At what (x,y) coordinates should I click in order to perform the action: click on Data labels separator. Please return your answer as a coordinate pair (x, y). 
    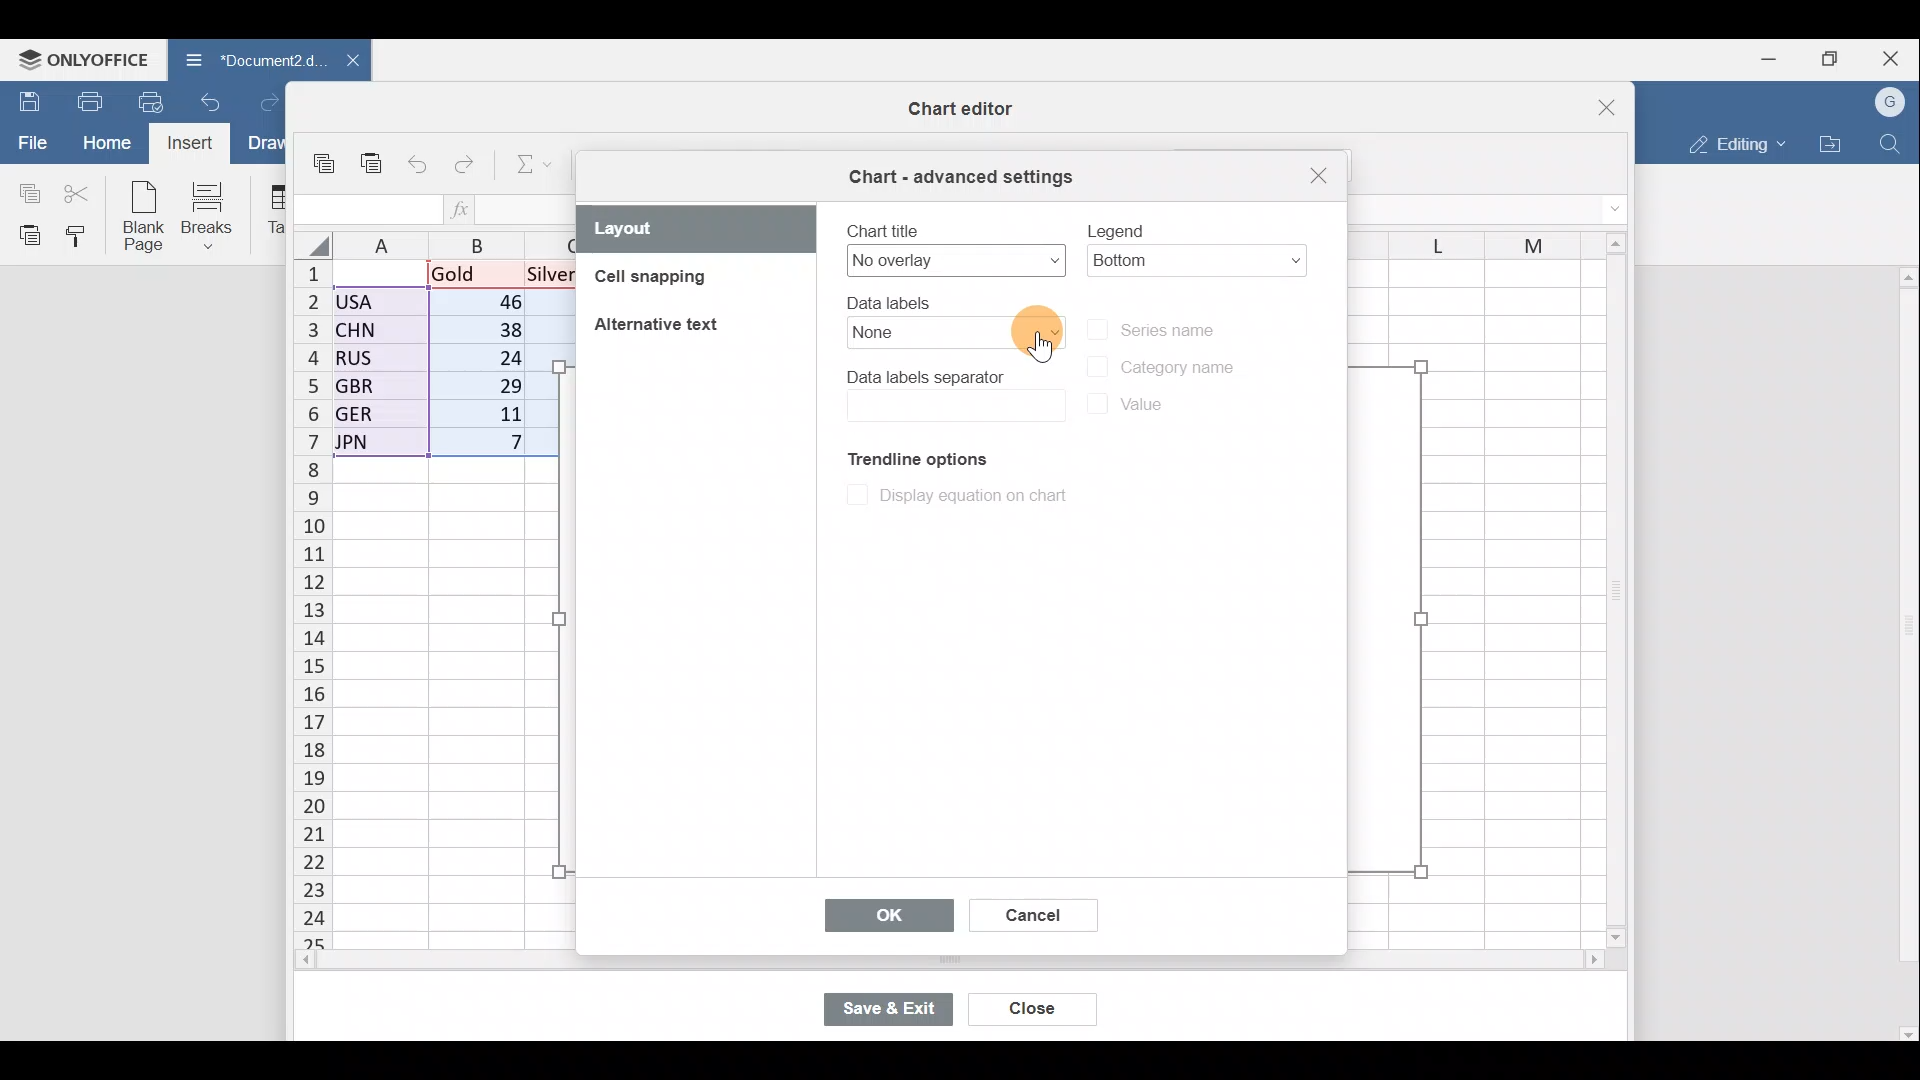
    Looking at the image, I should click on (953, 393).